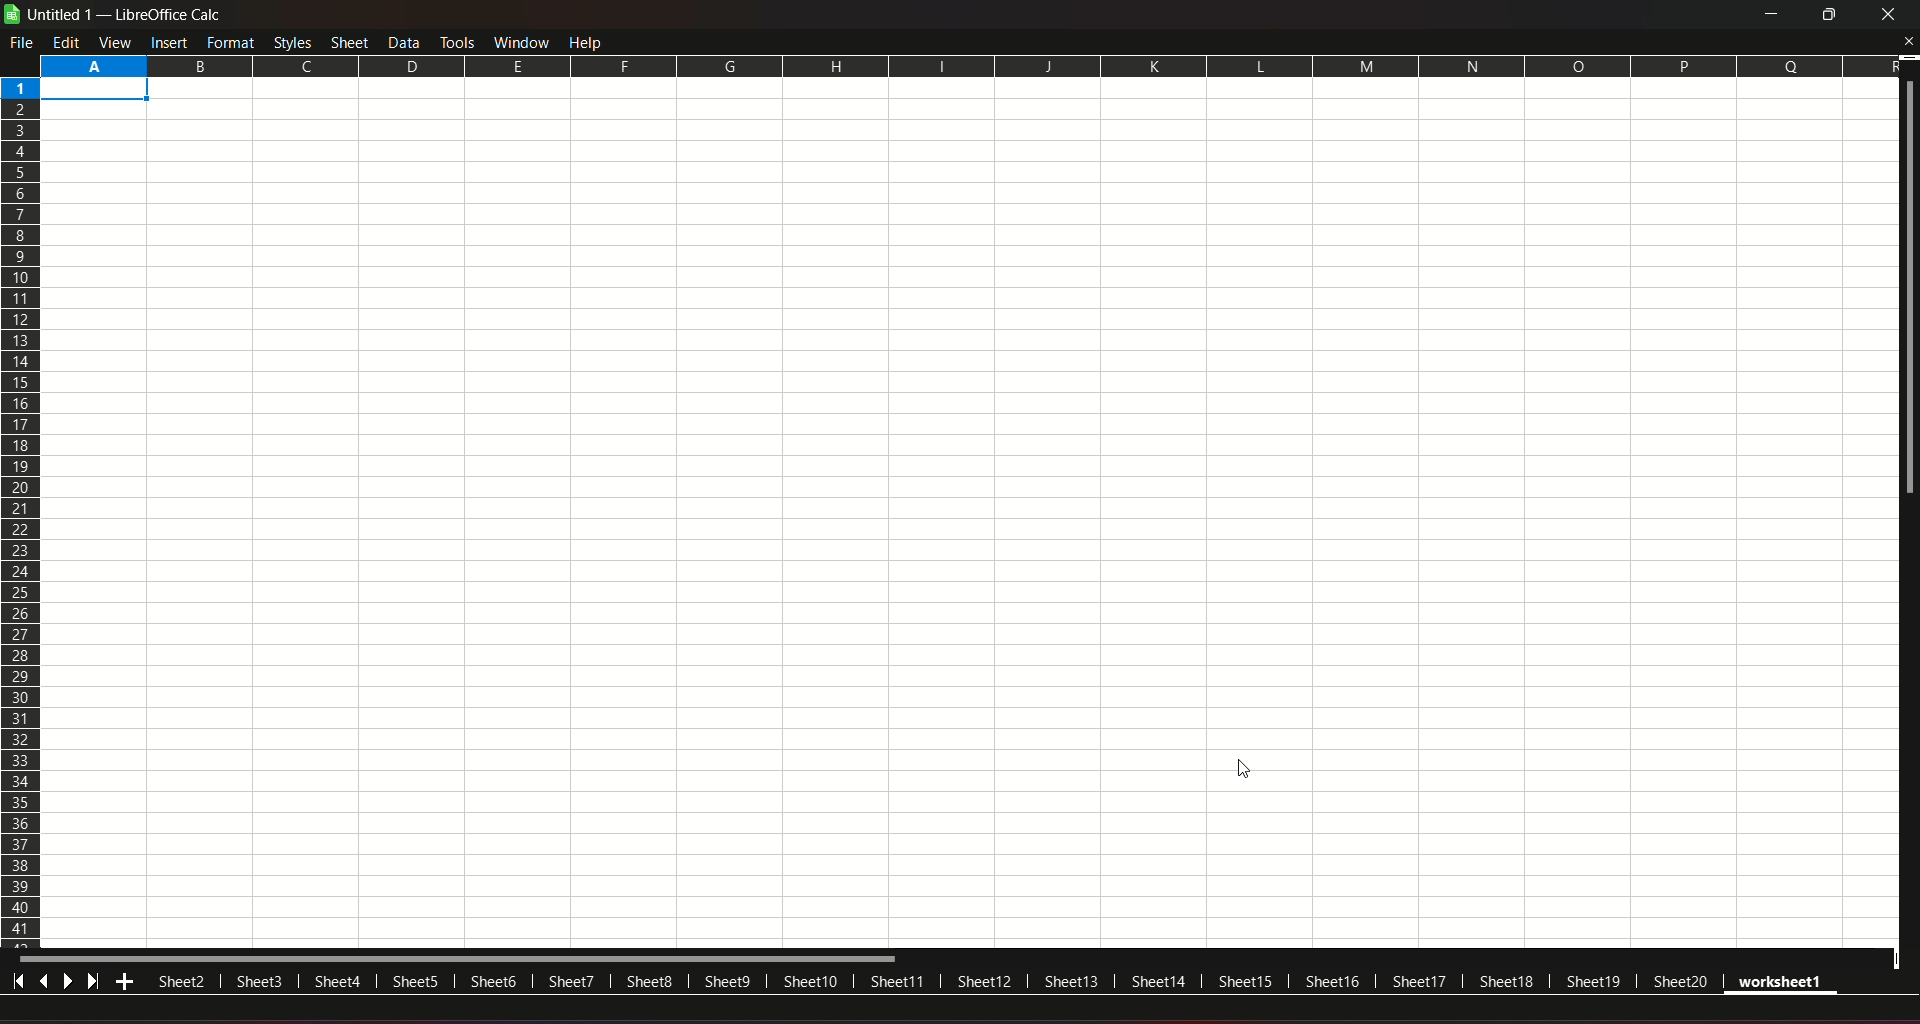 The width and height of the screenshot is (1920, 1024). What do you see at coordinates (936, 980) in the screenshot?
I see `worksheets` at bounding box center [936, 980].